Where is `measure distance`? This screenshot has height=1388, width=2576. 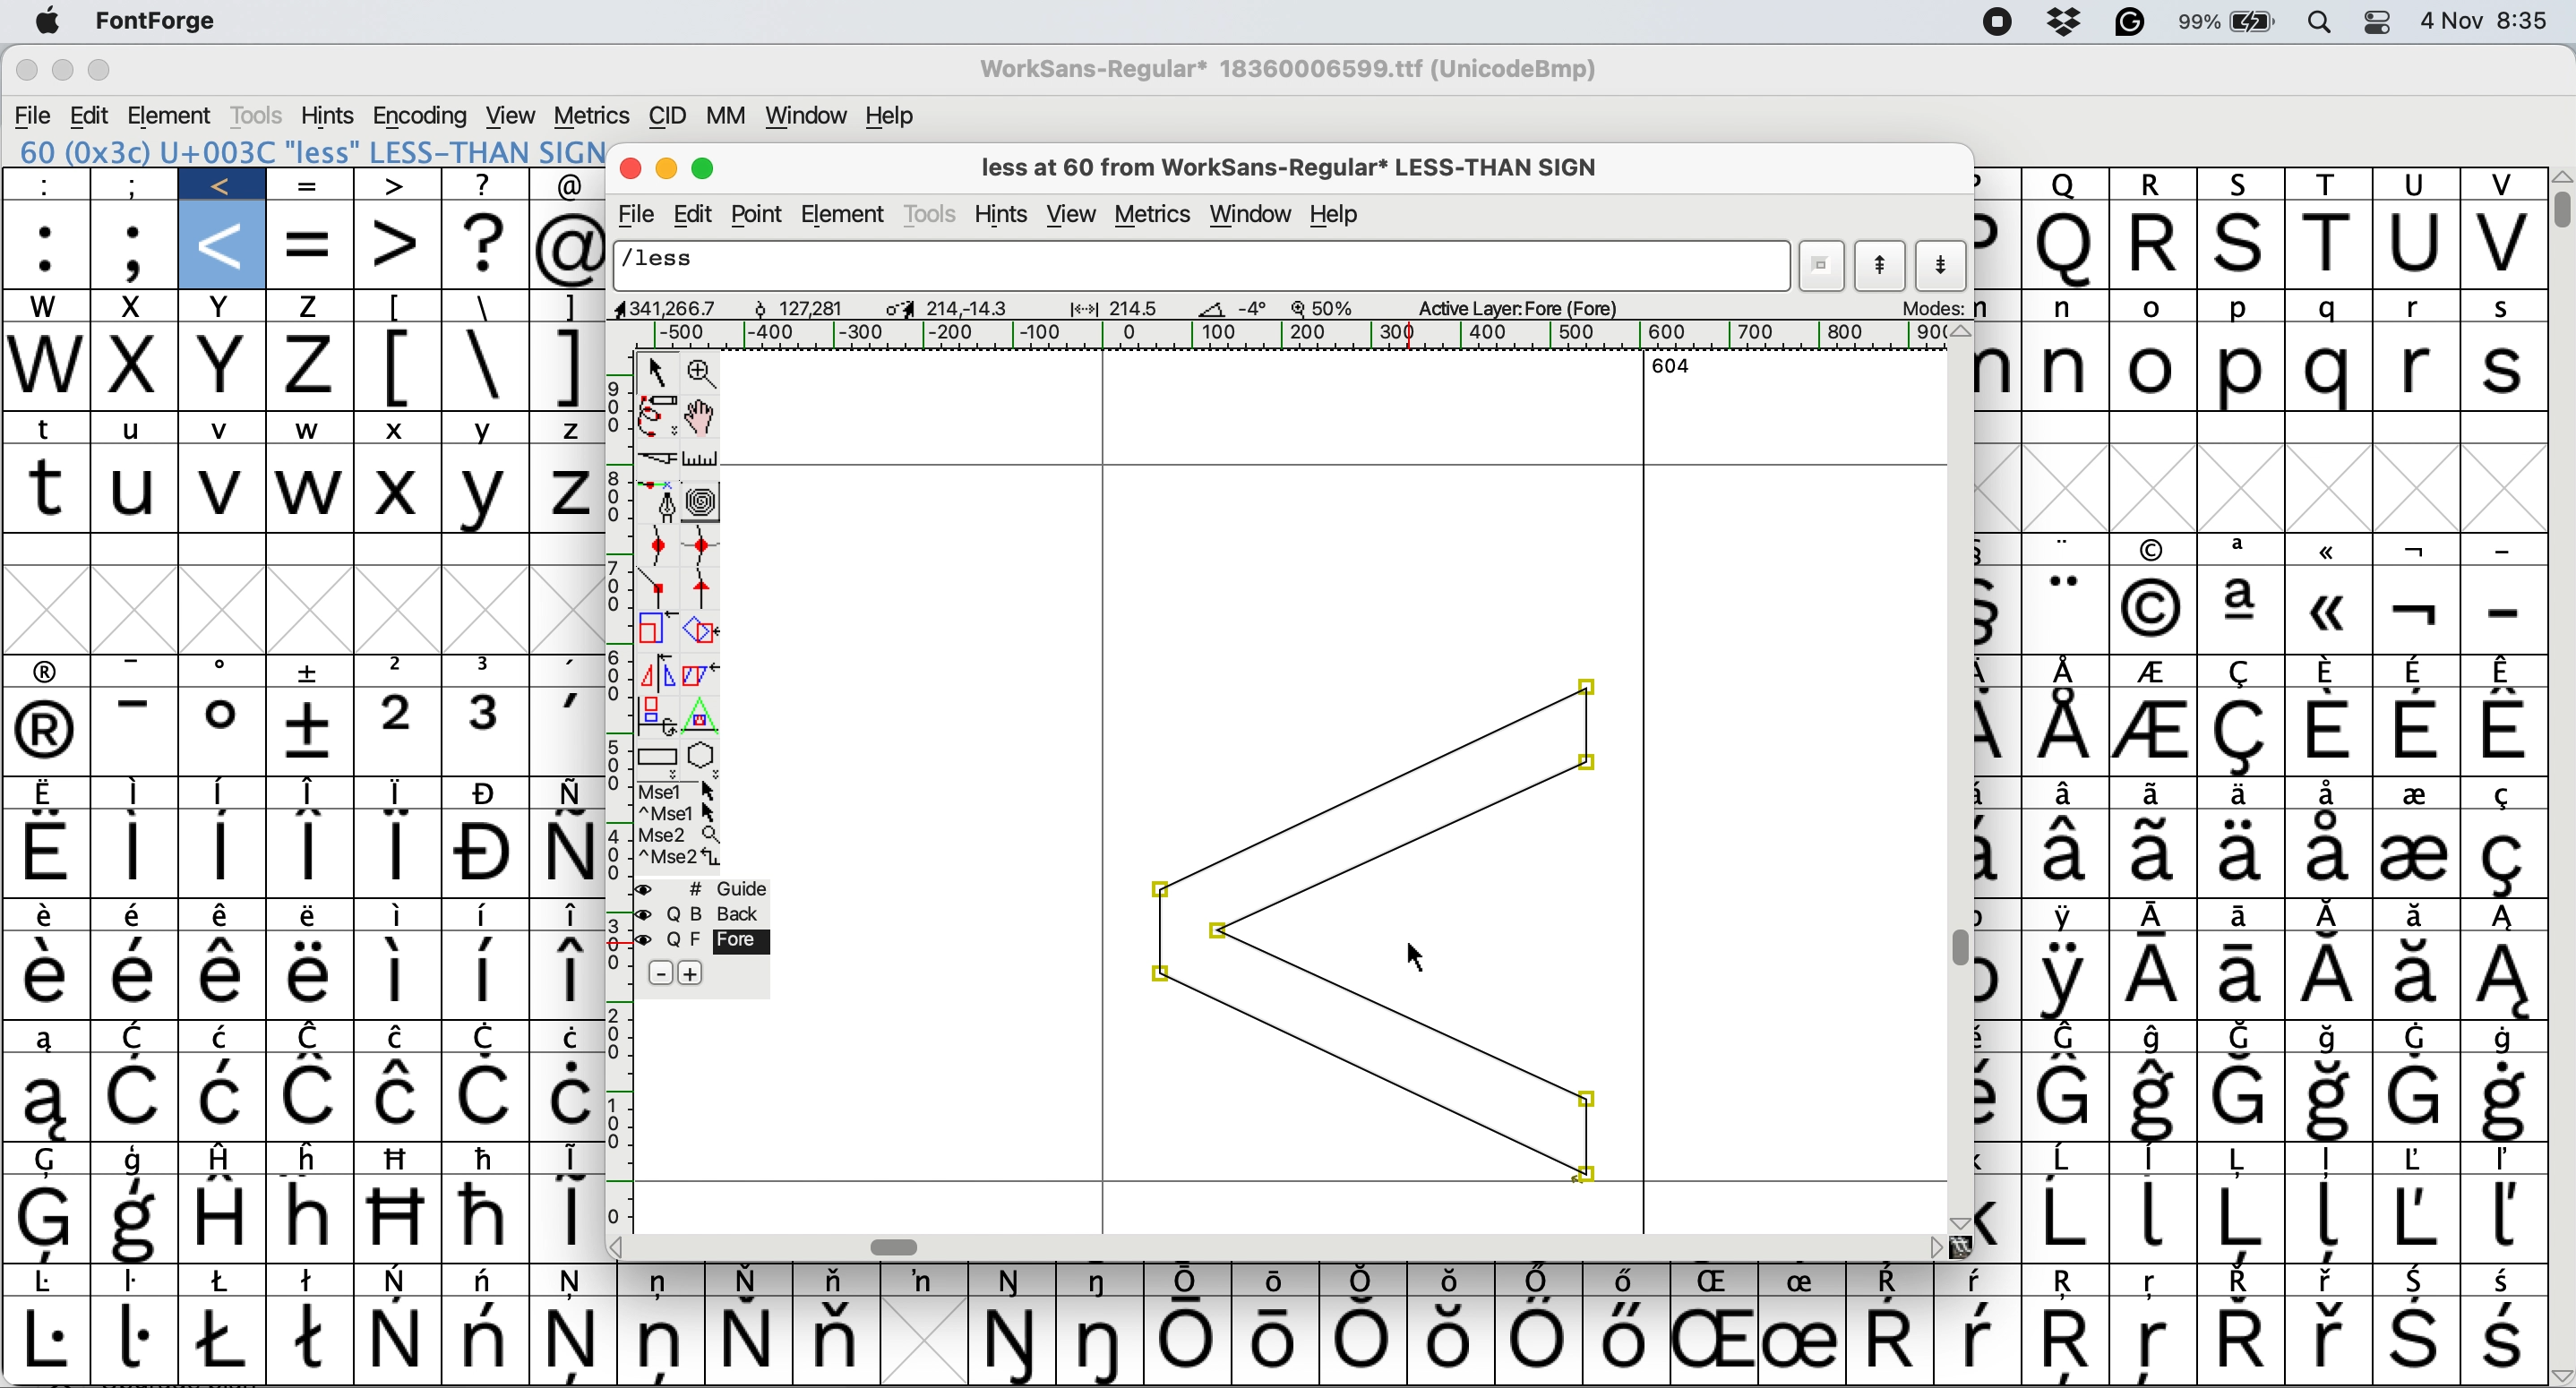 measure distance is located at coordinates (702, 457).